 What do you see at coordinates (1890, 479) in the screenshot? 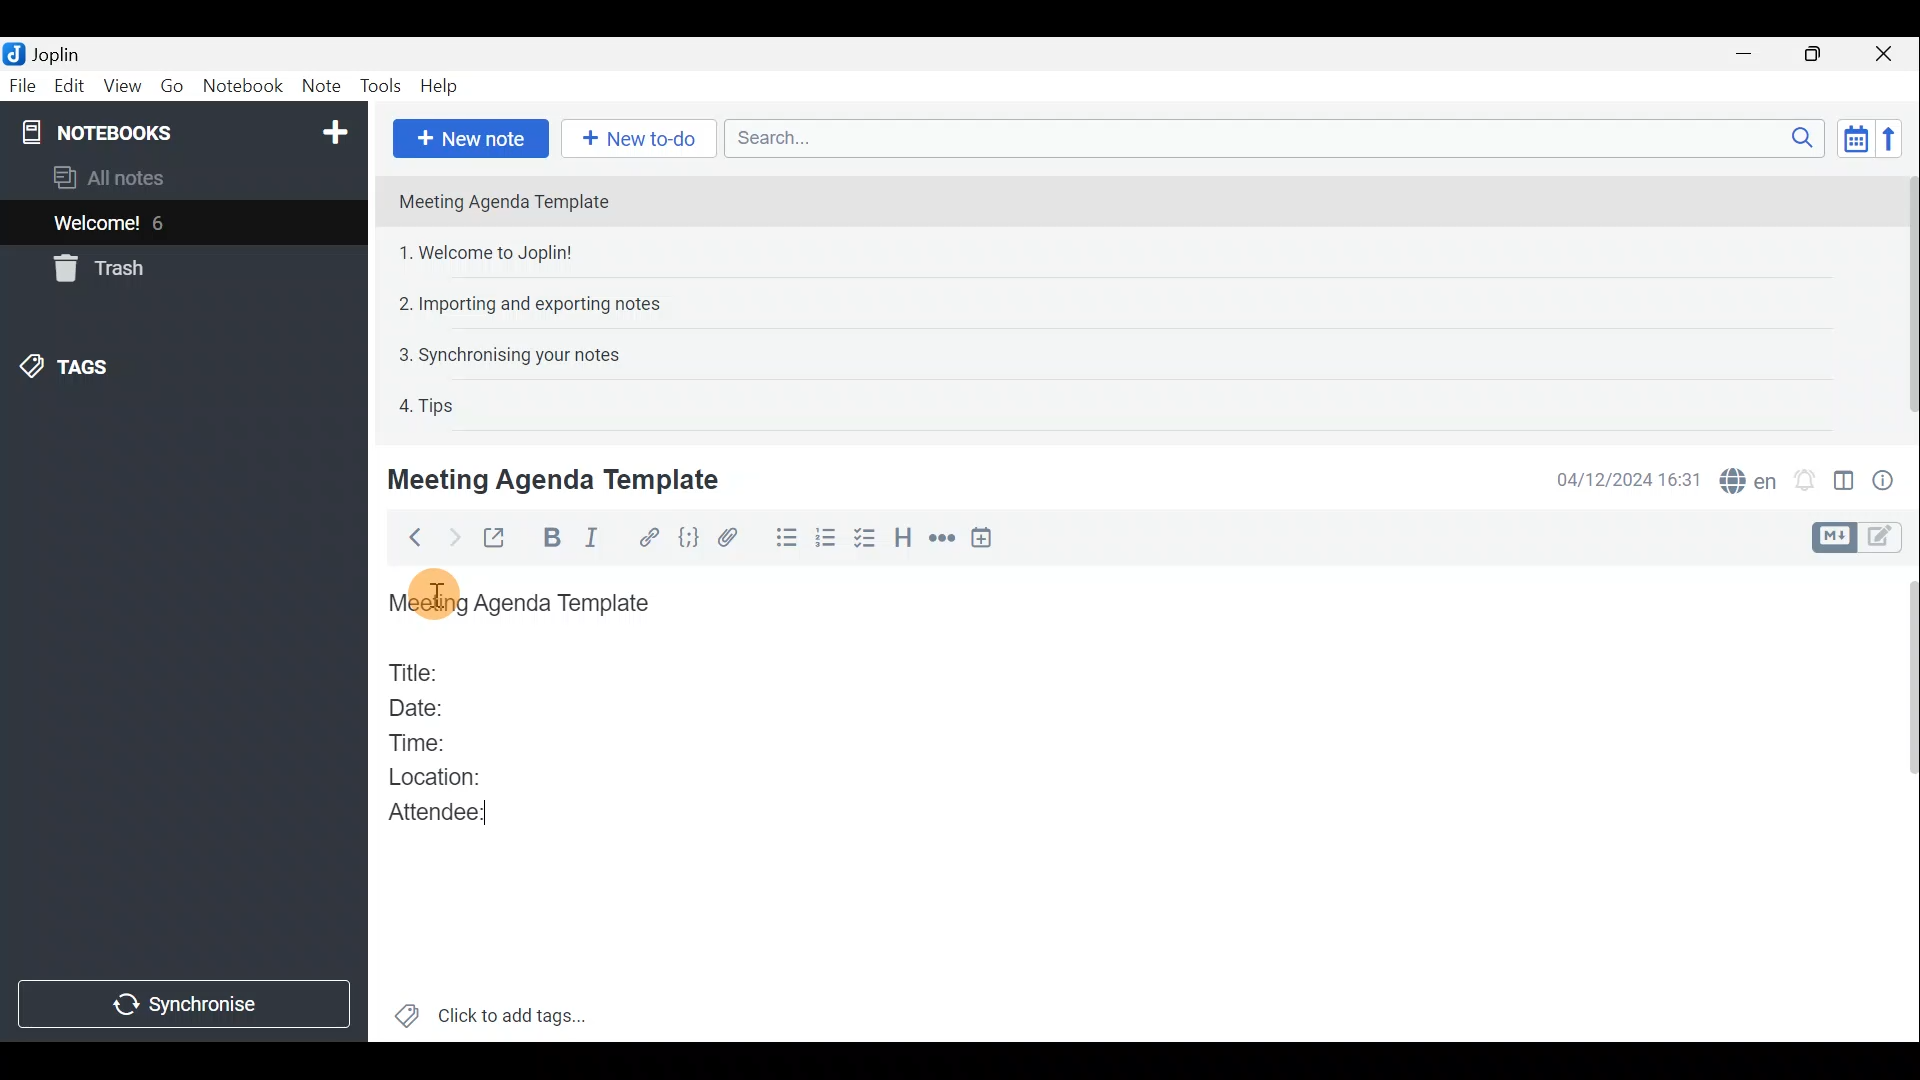
I see `Note properties` at bounding box center [1890, 479].